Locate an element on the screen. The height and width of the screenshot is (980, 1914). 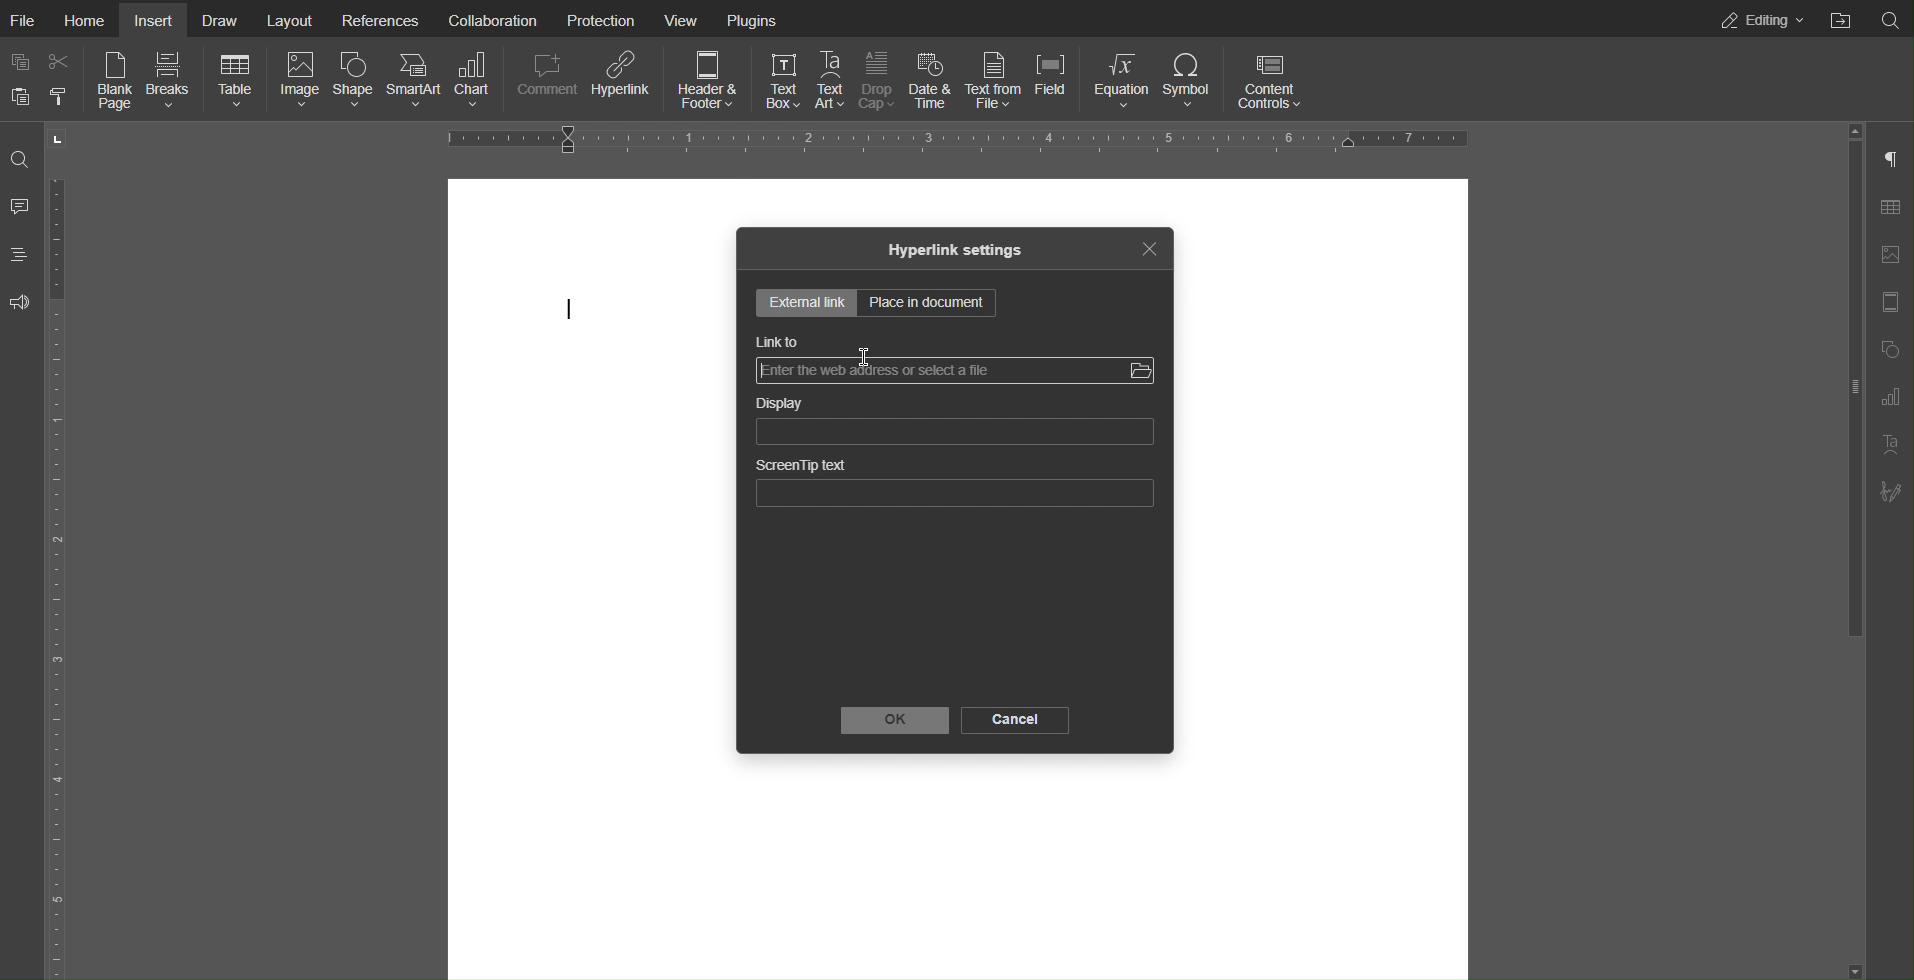
Editing is located at coordinates (1760, 20).